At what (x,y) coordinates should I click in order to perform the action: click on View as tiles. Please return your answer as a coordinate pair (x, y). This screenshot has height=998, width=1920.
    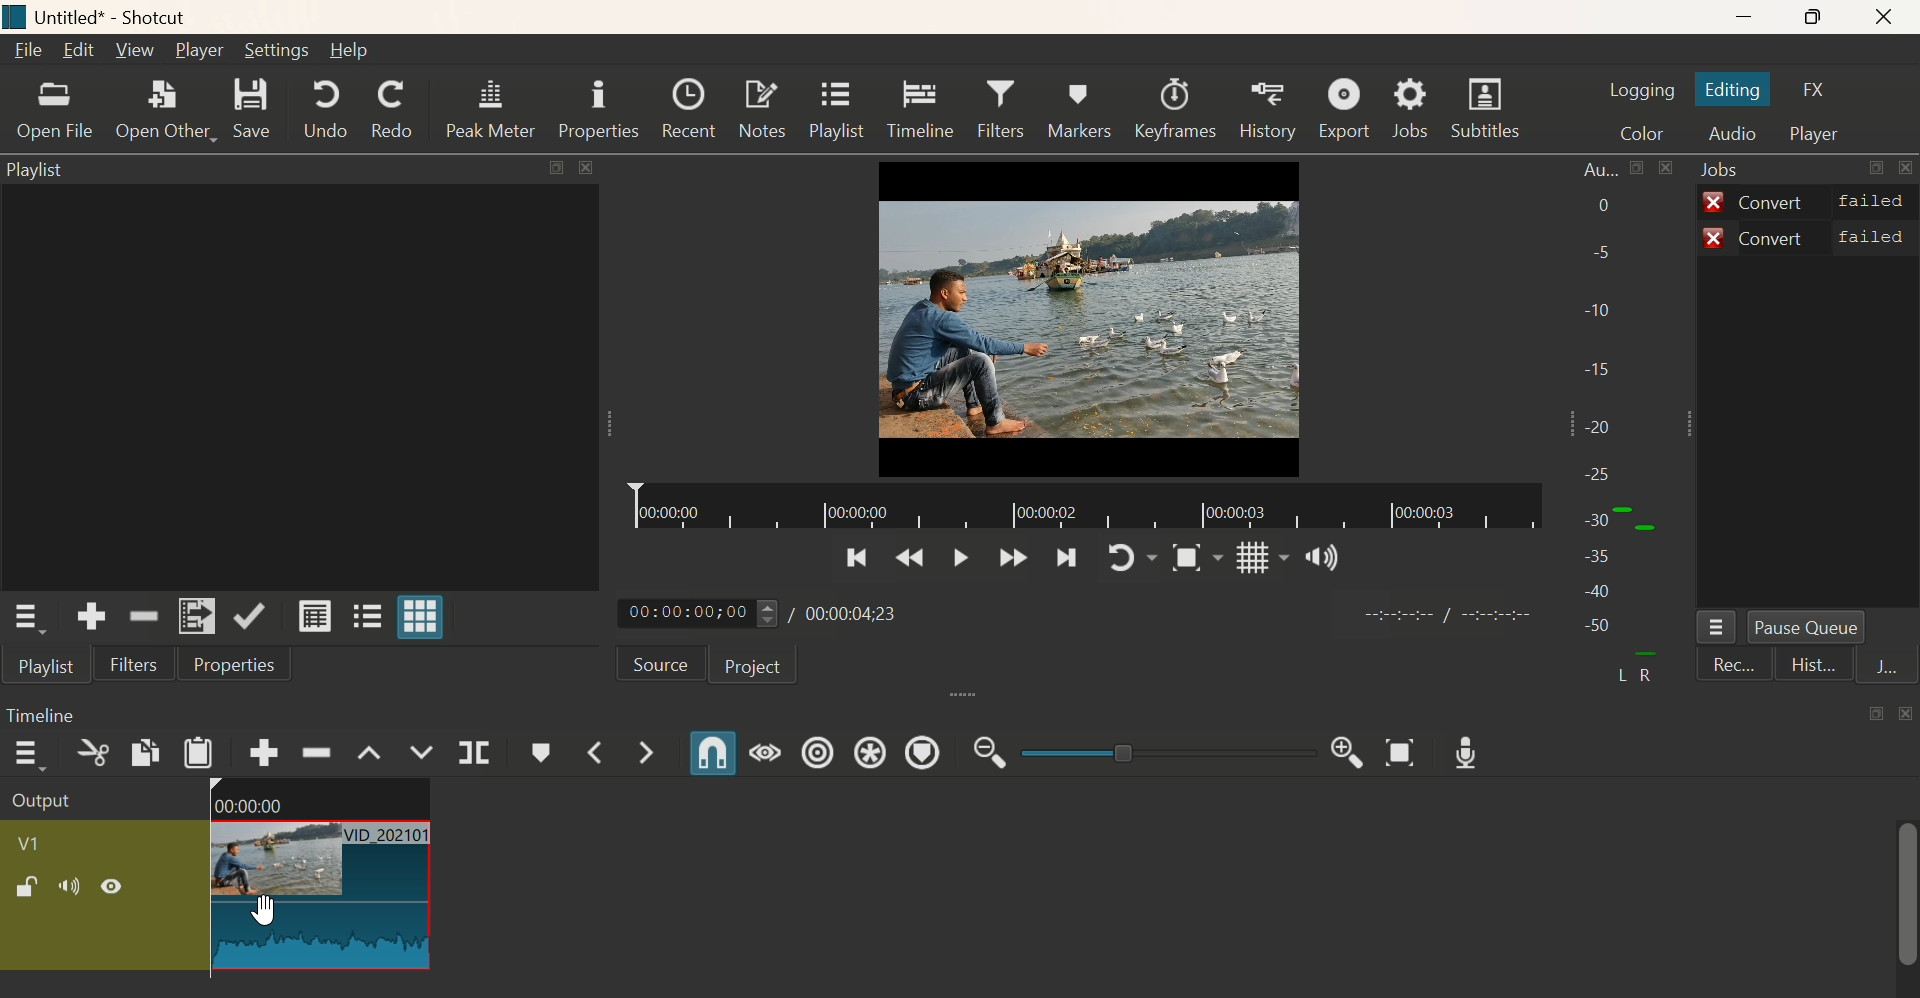
    Looking at the image, I should click on (369, 614).